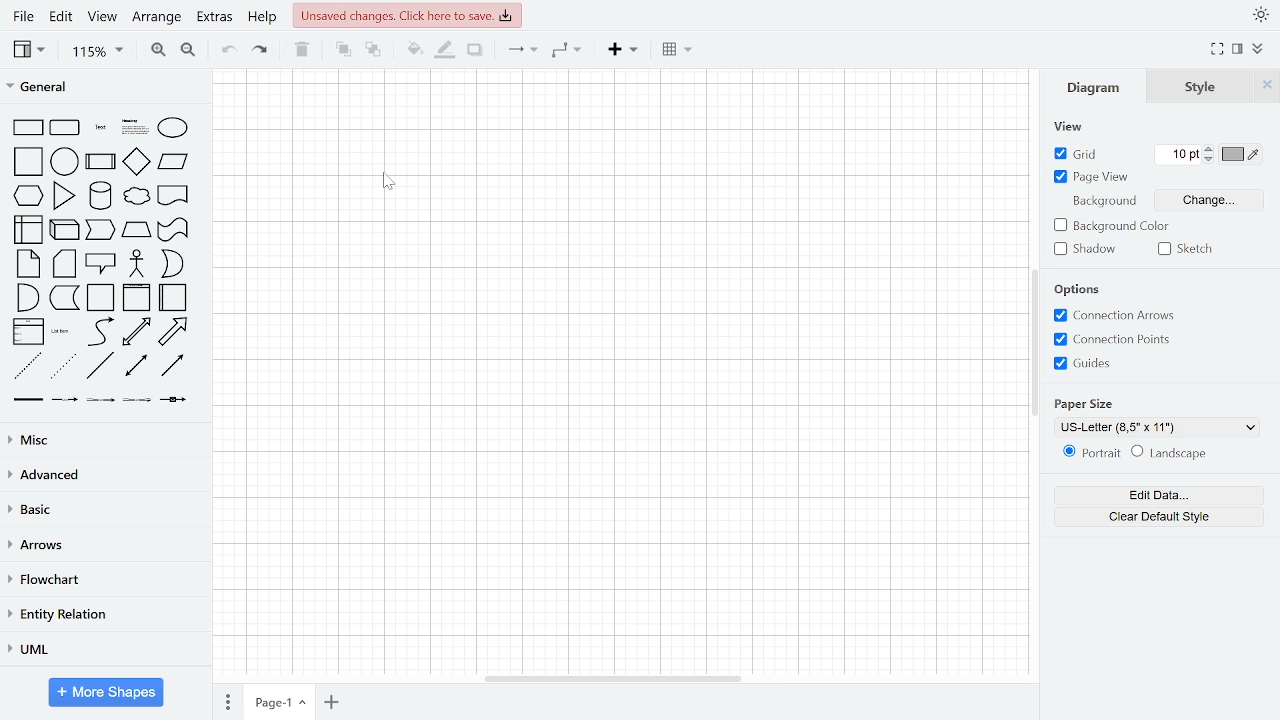 This screenshot has width=1280, height=720. I want to click on change background, so click(1210, 200).